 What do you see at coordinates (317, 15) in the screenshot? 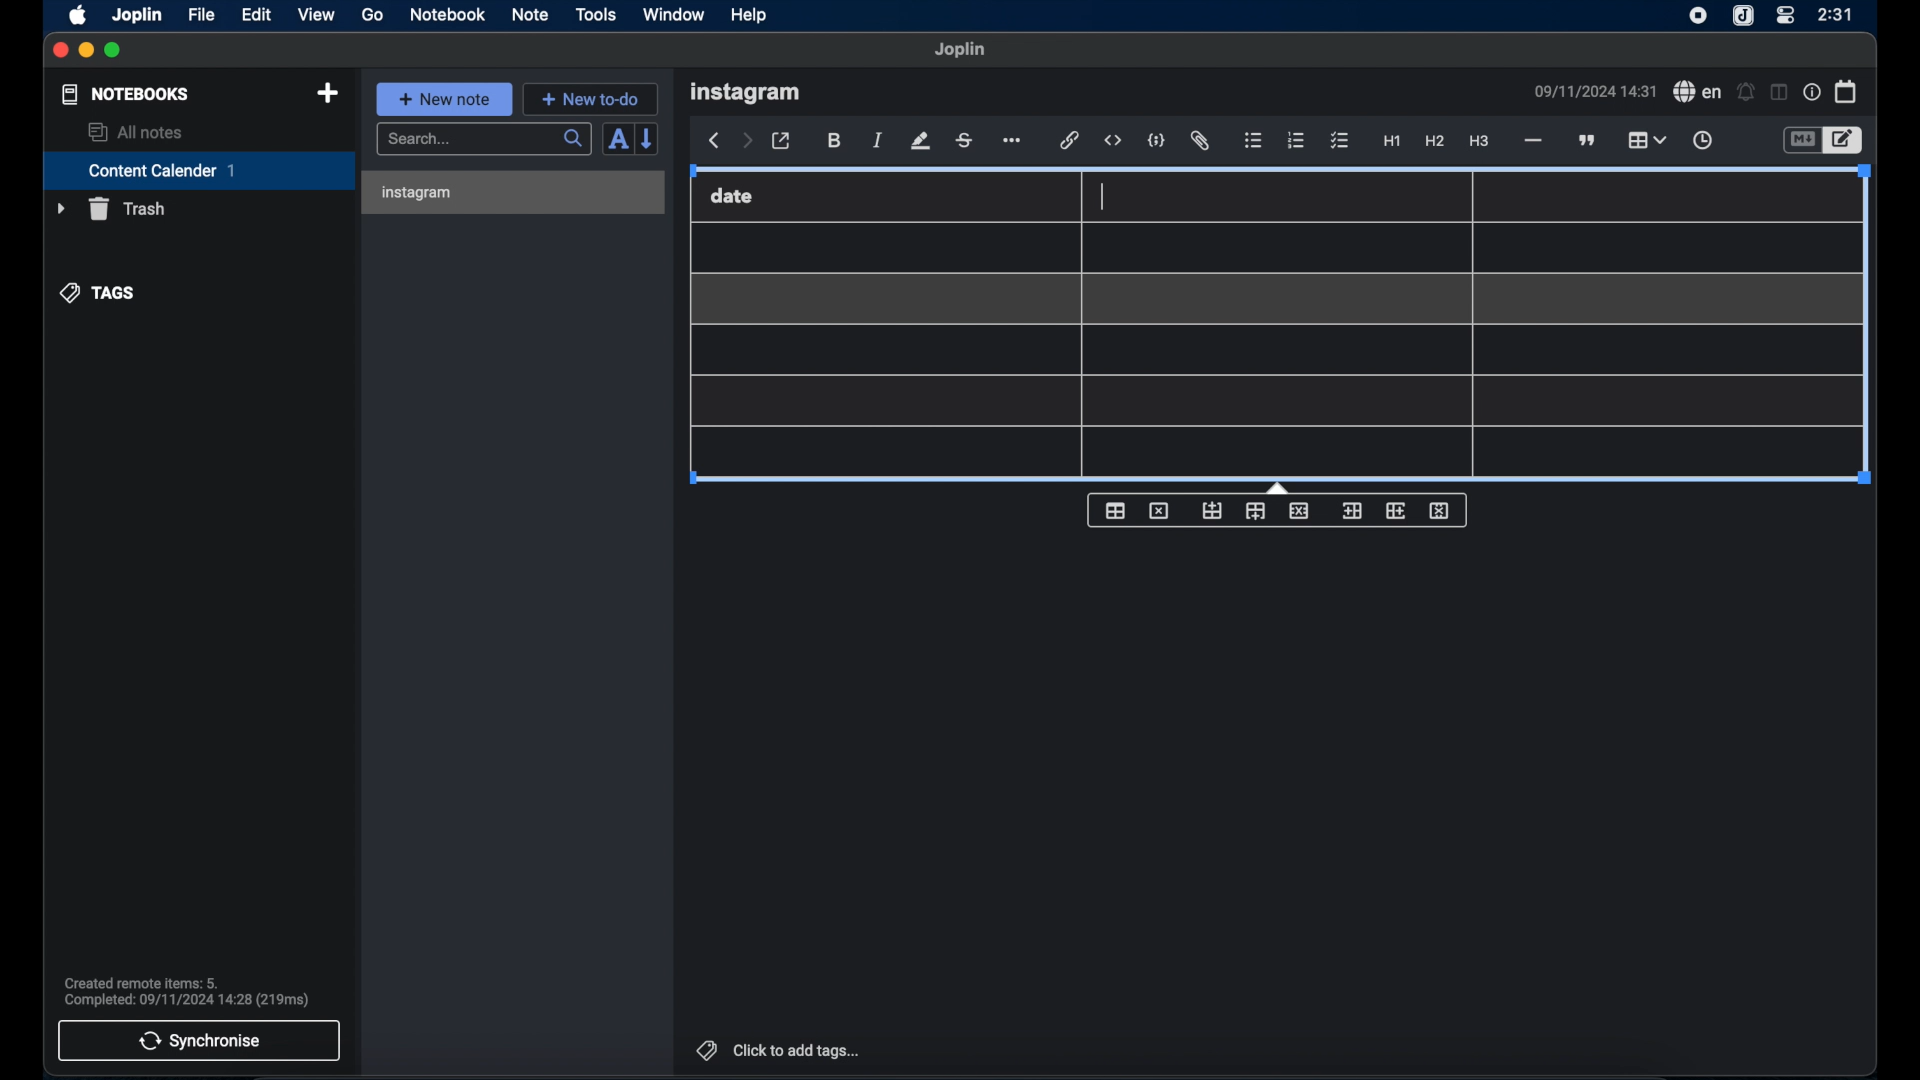
I see `view` at bounding box center [317, 15].